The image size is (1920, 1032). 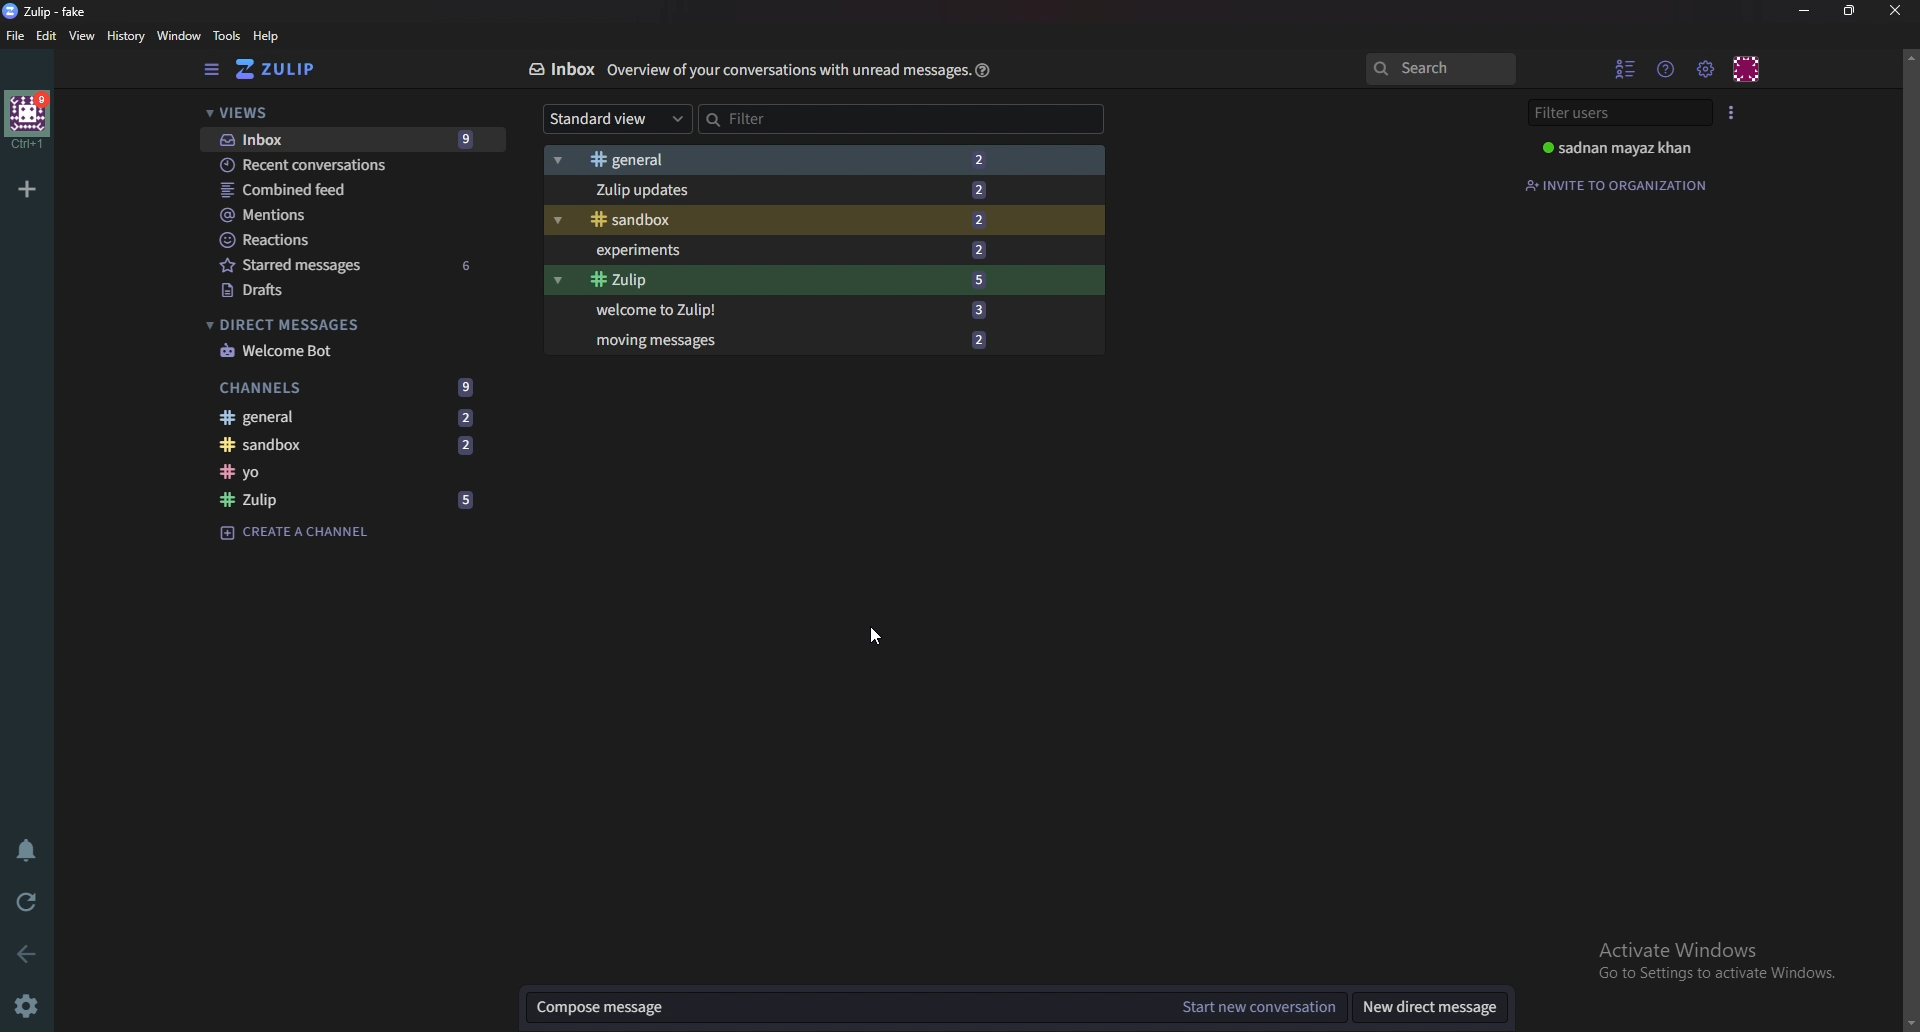 What do you see at coordinates (344, 240) in the screenshot?
I see `Reactions` at bounding box center [344, 240].